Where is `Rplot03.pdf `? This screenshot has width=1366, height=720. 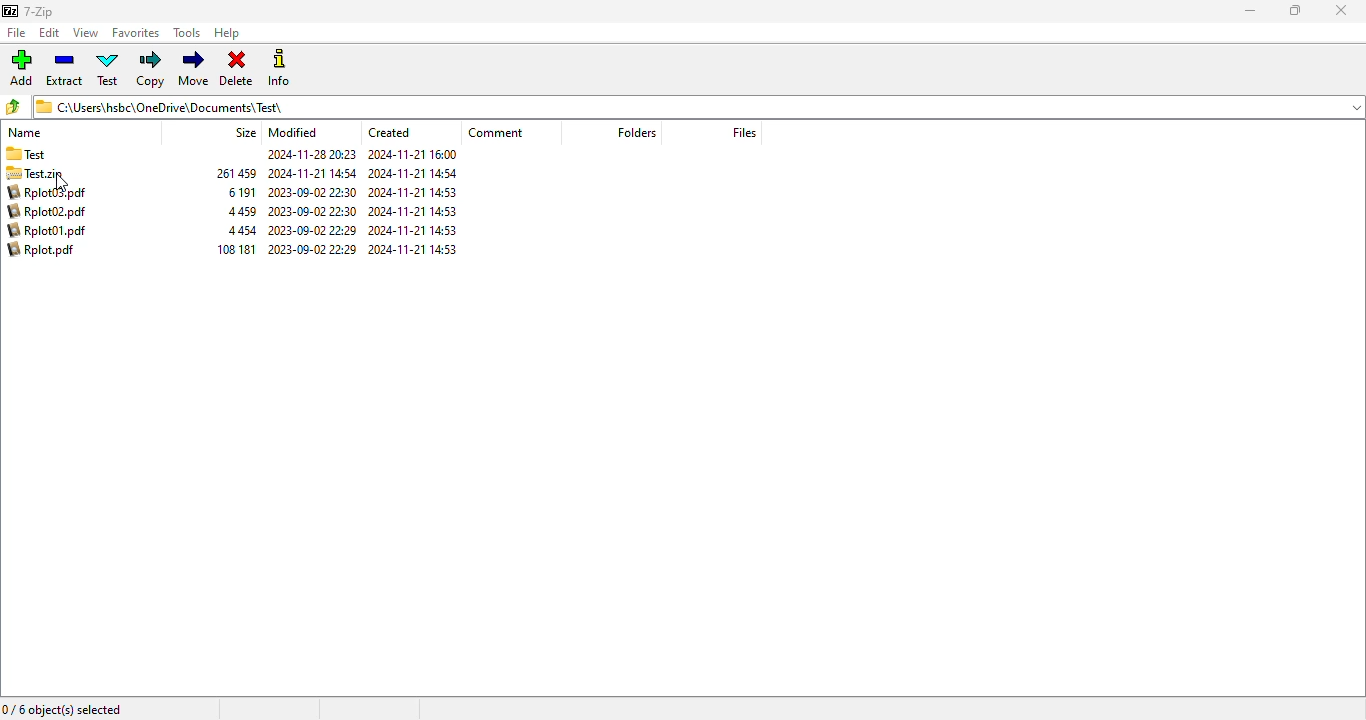 Rplot03.pdf  is located at coordinates (53, 192).